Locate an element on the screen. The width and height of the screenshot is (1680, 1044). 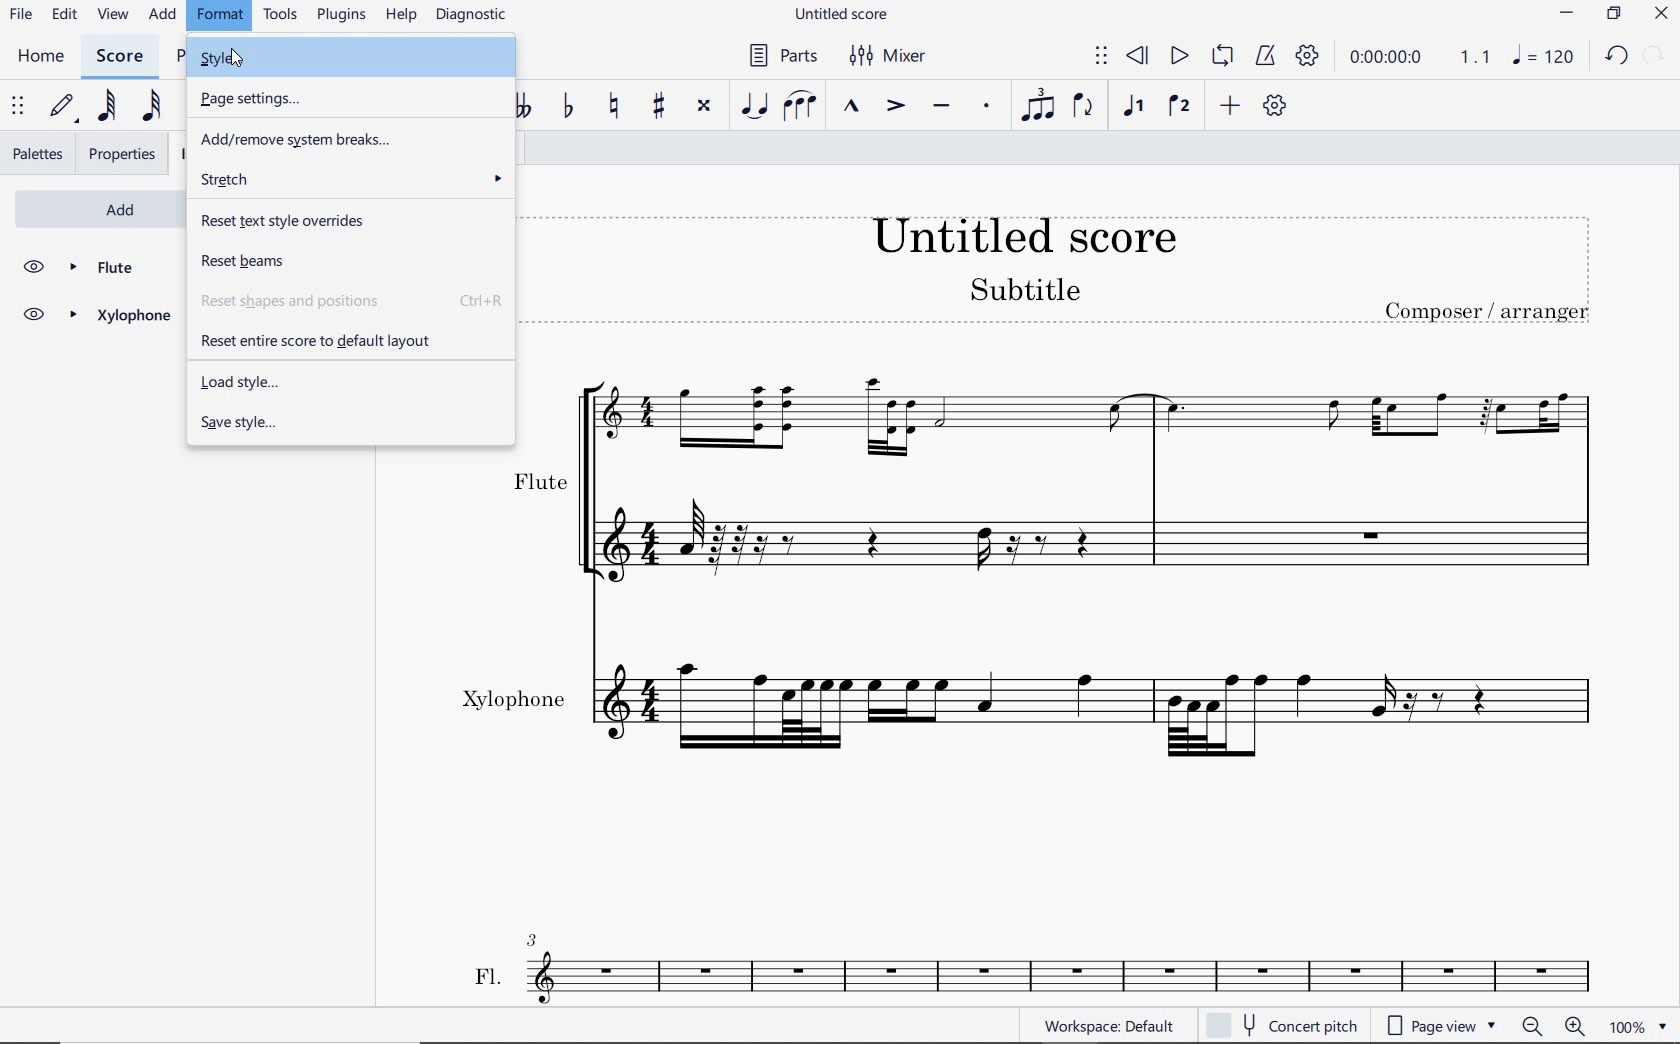
add/remove system breaks is located at coordinates (351, 140).